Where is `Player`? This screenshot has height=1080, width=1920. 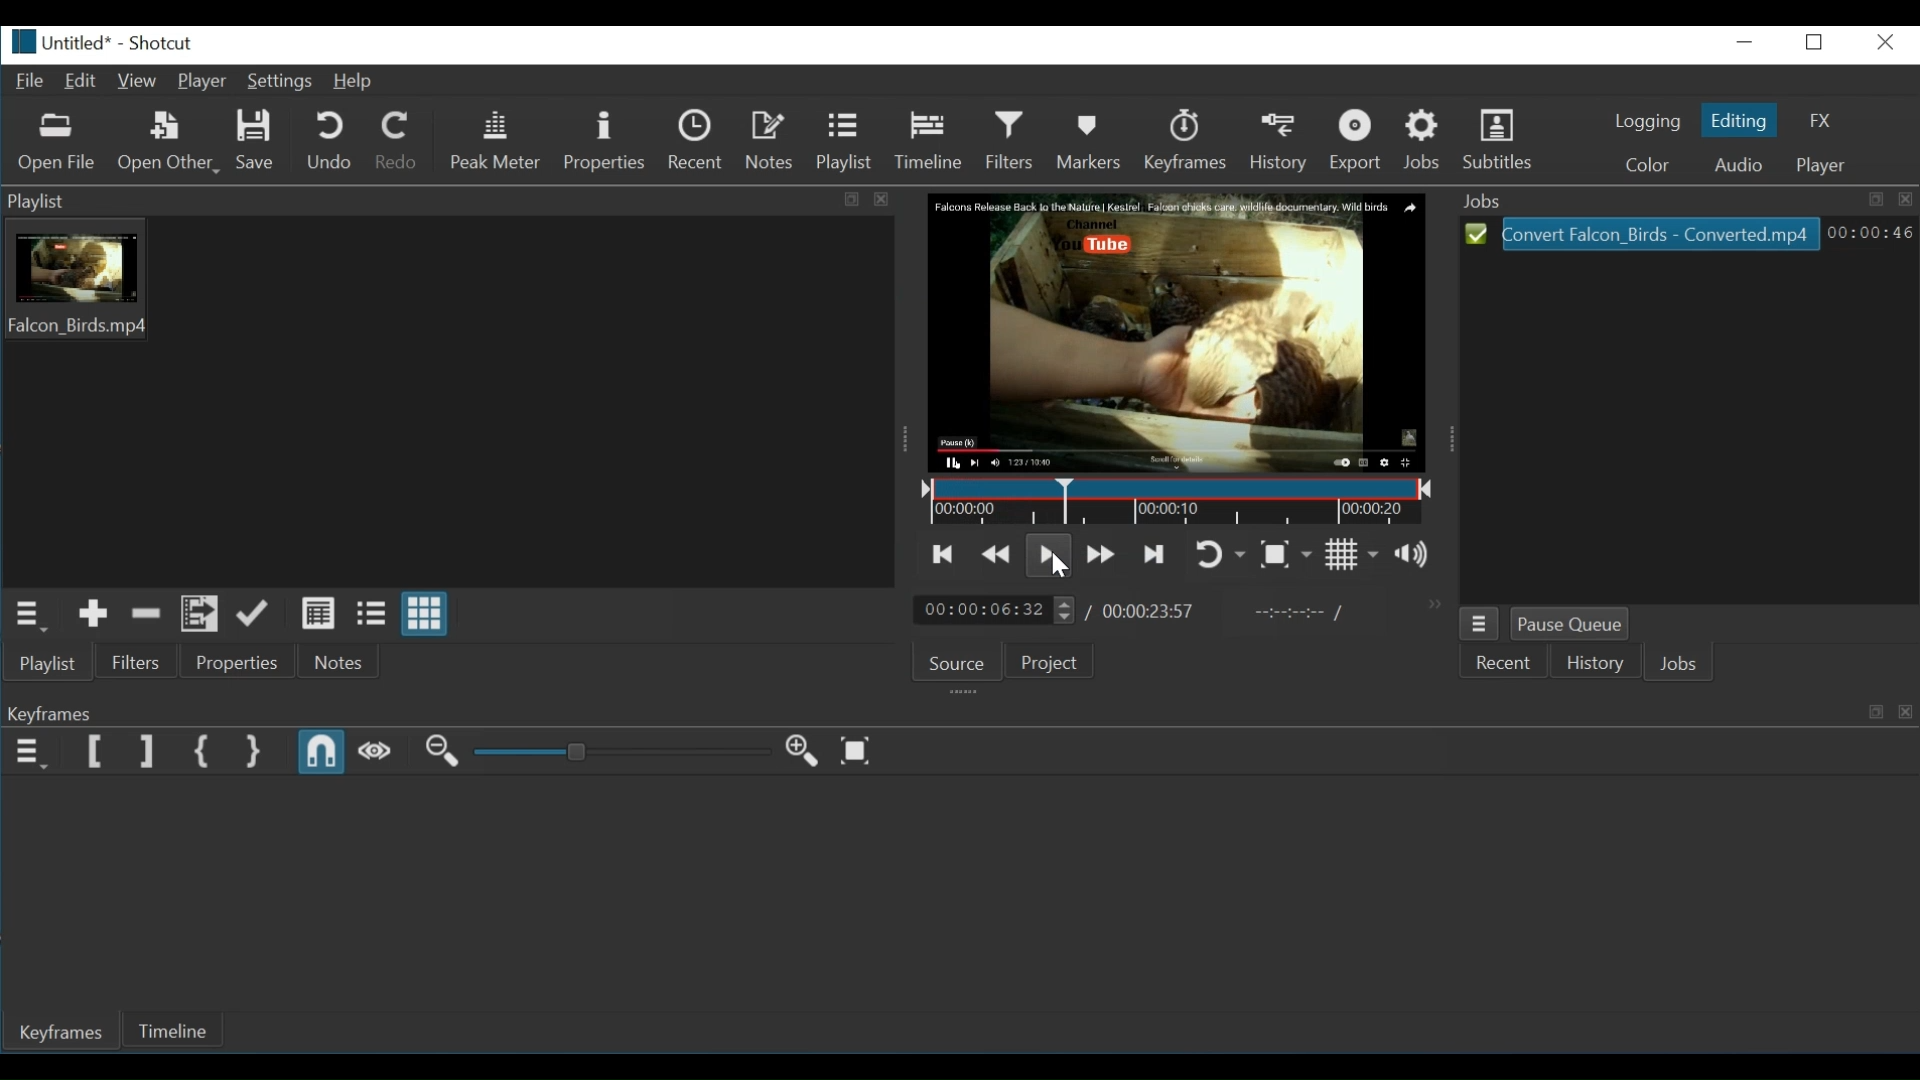 Player is located at coordinates (201, 81).